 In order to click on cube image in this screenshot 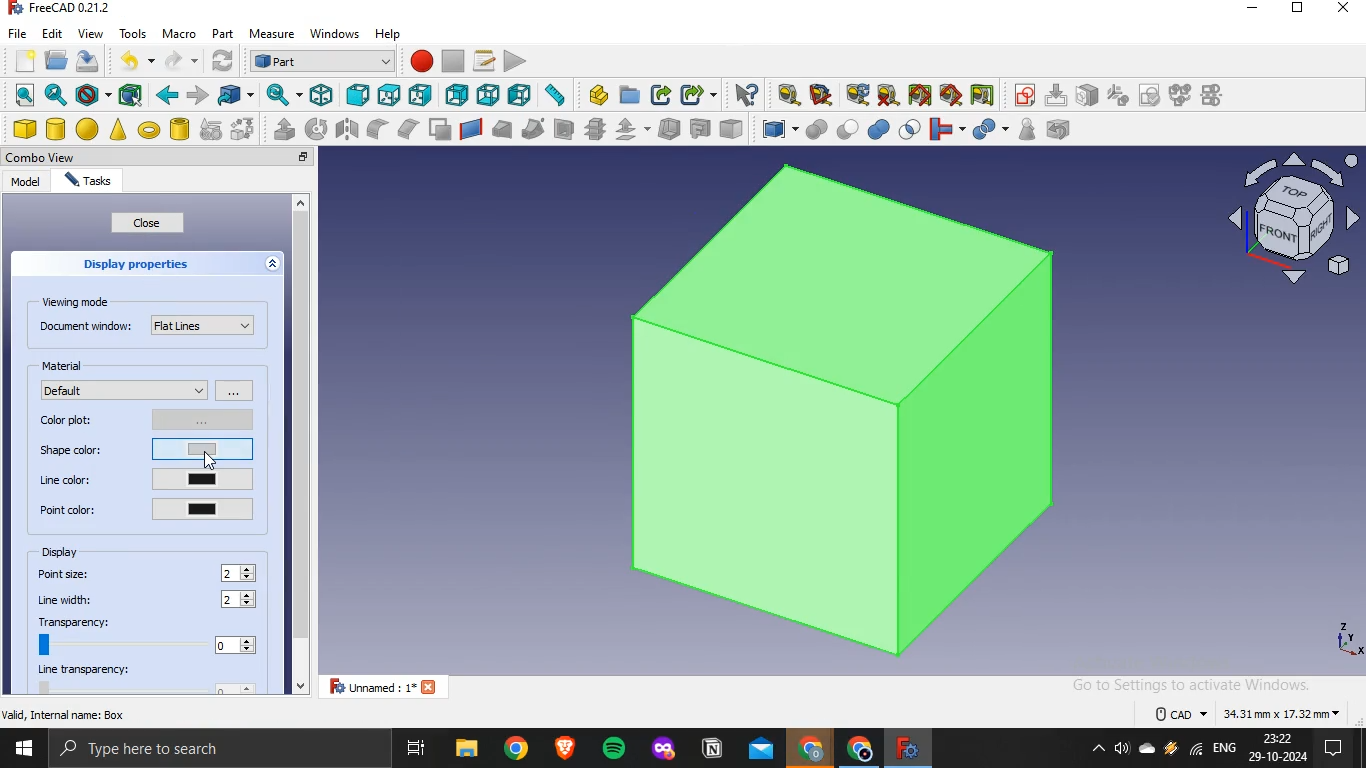, I will do `click(848, 411)`.